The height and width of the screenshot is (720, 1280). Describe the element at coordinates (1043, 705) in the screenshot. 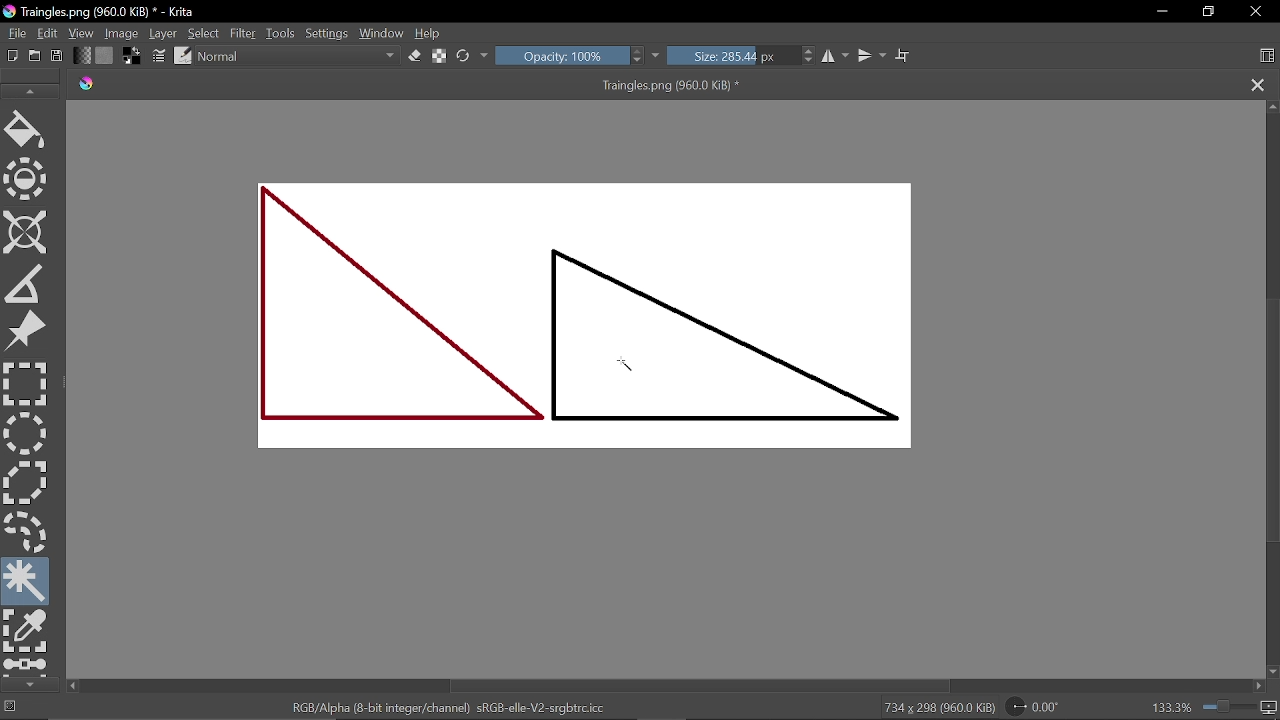

I see `Rotate` at that location.